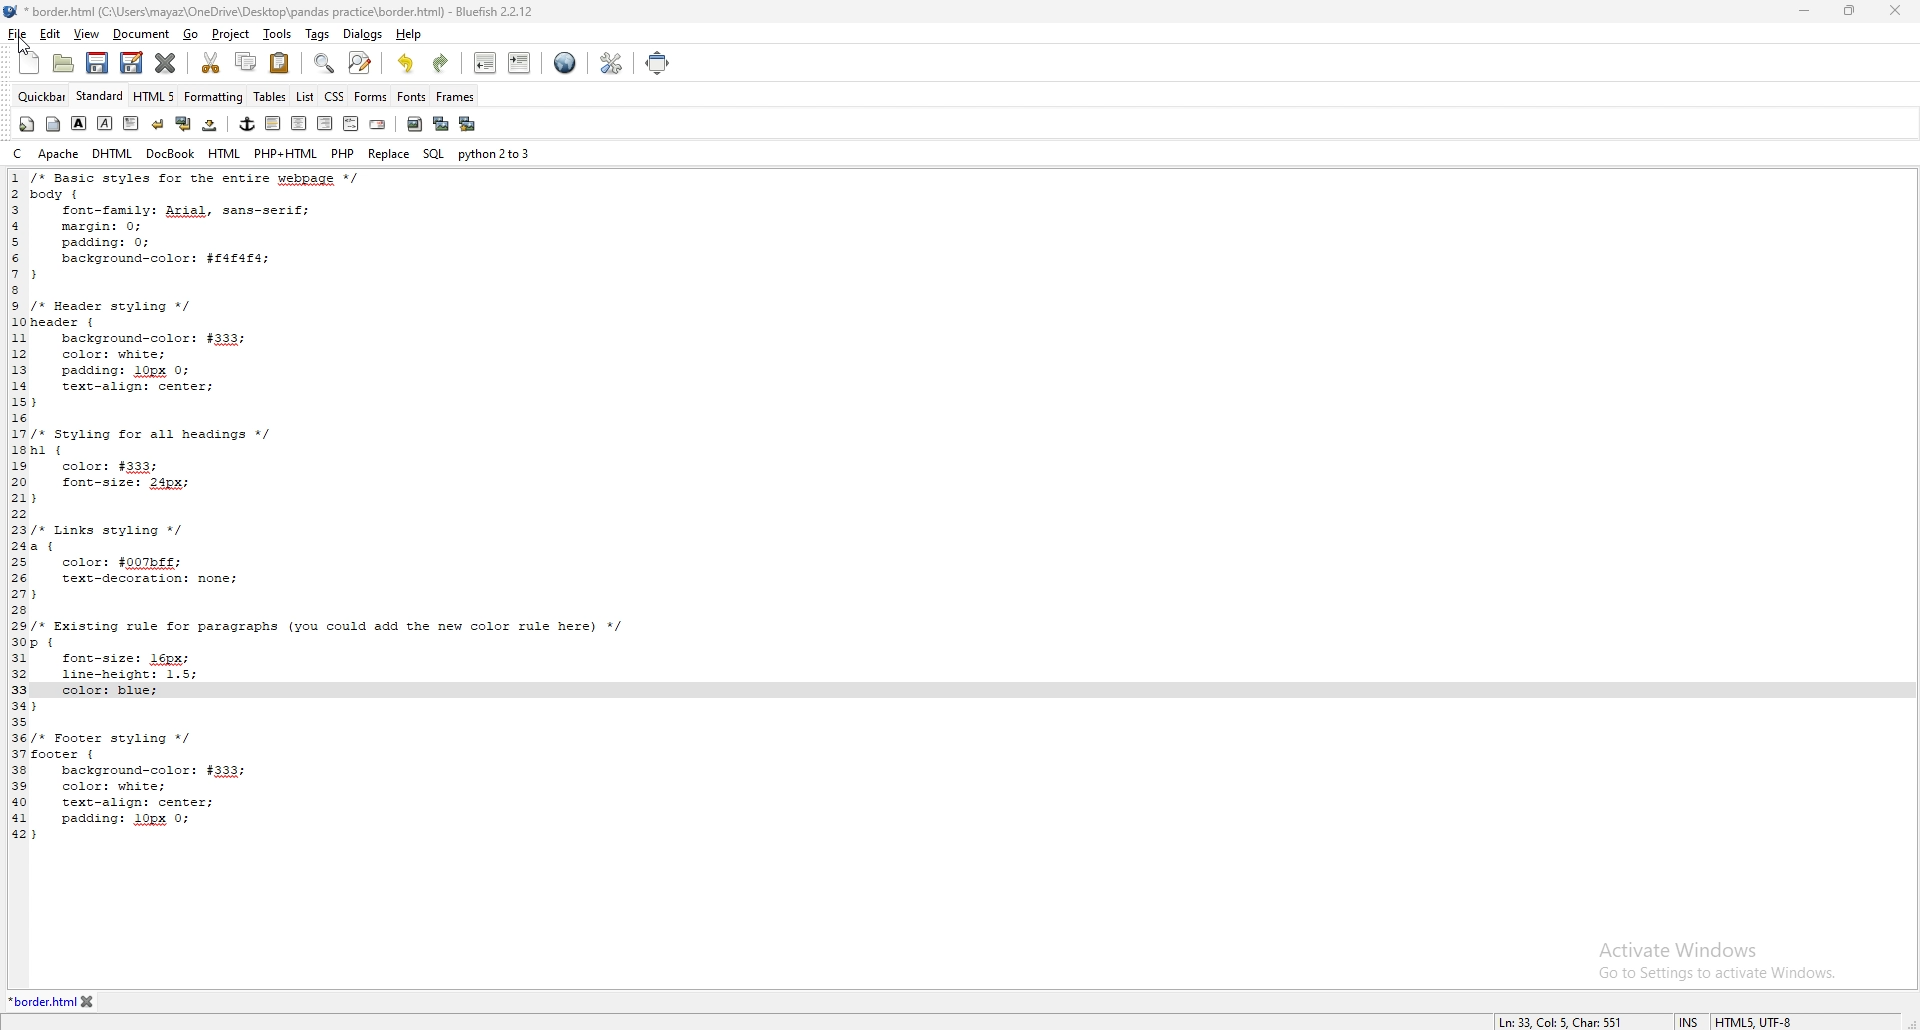  I want to click on html, so click(224, 155).